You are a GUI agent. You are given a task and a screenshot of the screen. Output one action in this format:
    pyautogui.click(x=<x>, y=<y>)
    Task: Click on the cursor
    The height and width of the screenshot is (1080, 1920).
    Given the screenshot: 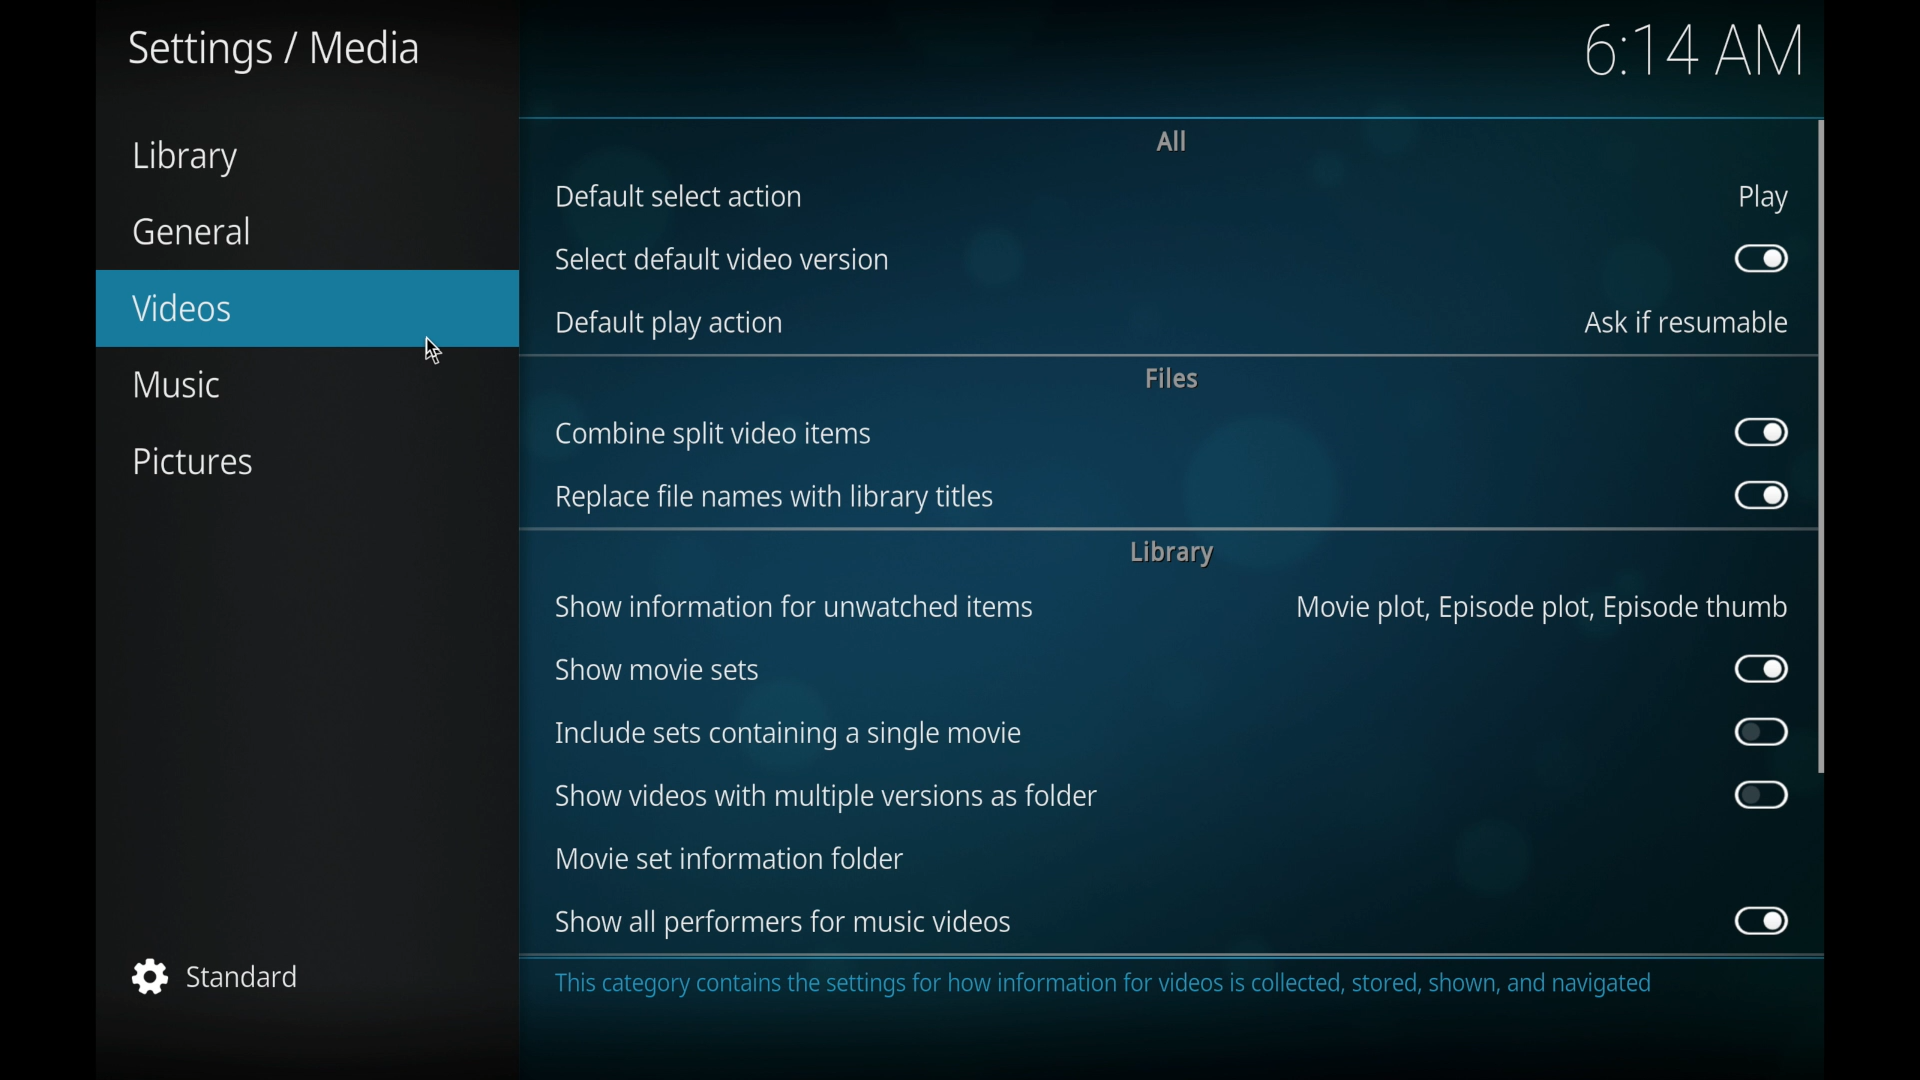 What is the action you would take?
    pyautogui.click(x=433, y=351)
    